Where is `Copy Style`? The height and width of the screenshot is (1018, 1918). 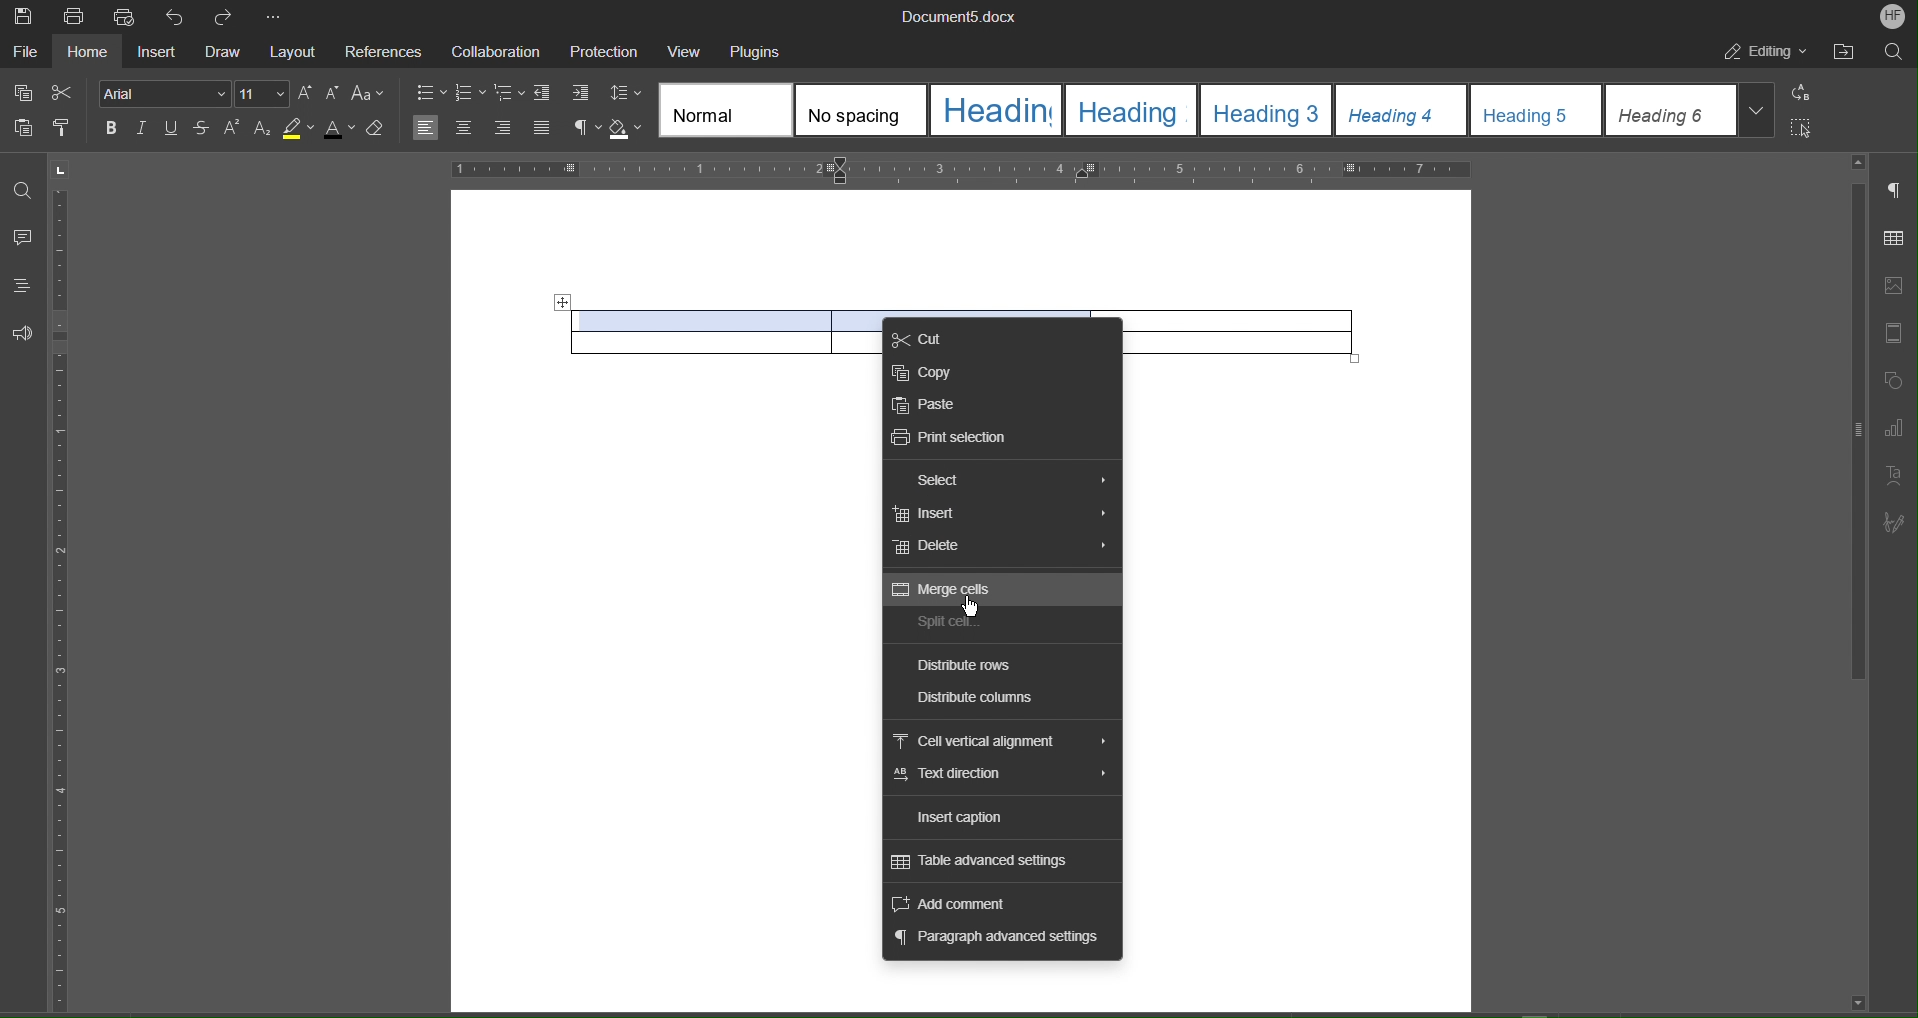 Copy Style is located at coordinates (67, 130).